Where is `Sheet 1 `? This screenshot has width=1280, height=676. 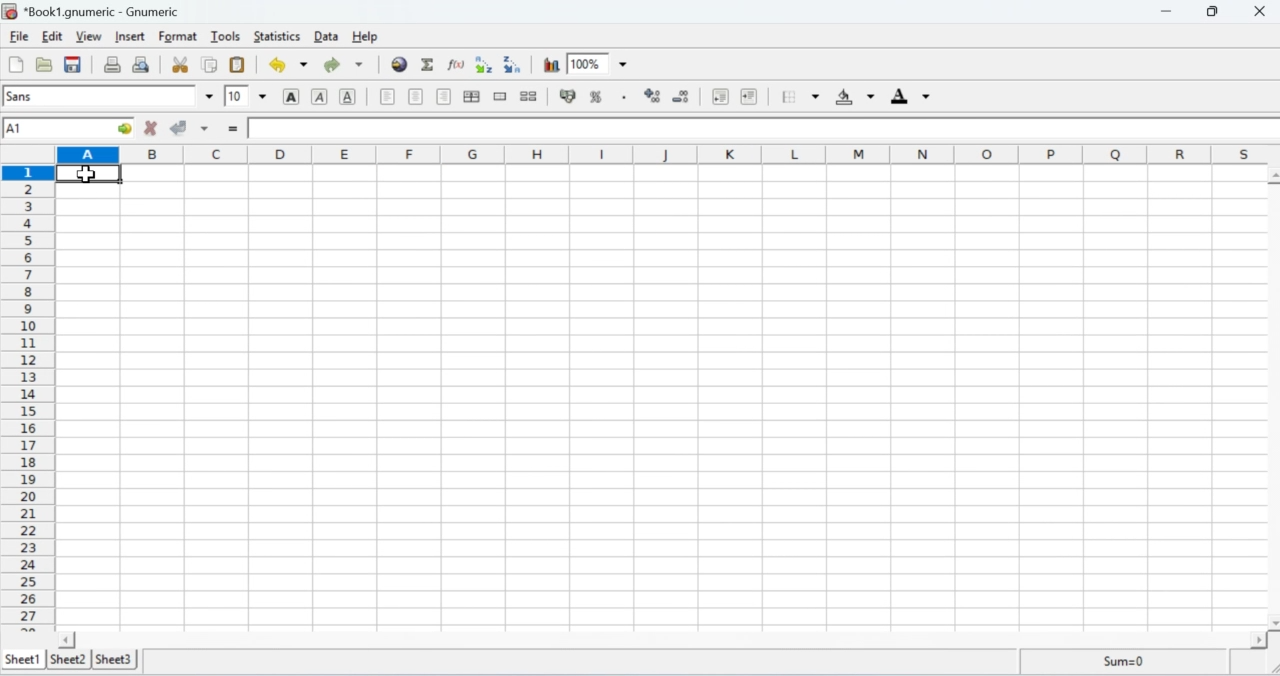
Sheet 1  is located at coordinates (23, 659).